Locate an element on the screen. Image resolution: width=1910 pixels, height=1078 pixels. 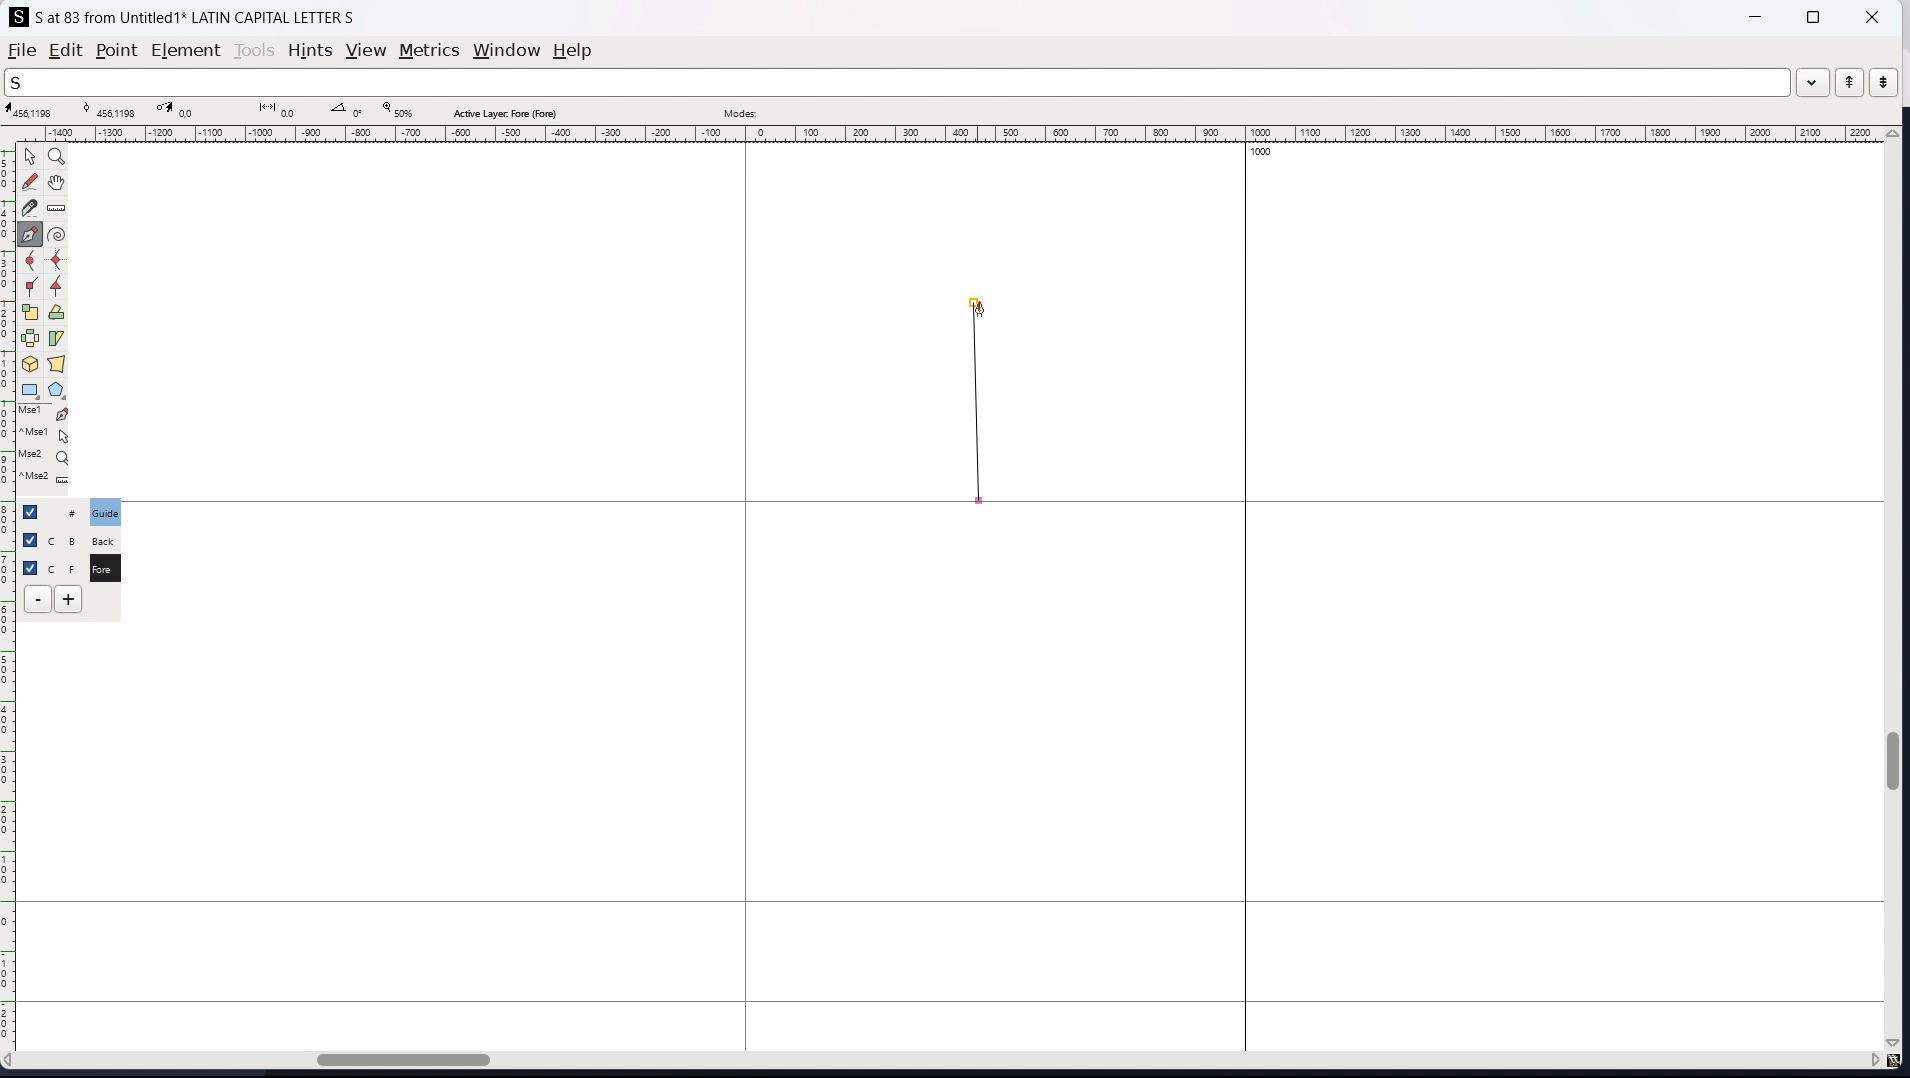
window is located at coordinates (506, 51).